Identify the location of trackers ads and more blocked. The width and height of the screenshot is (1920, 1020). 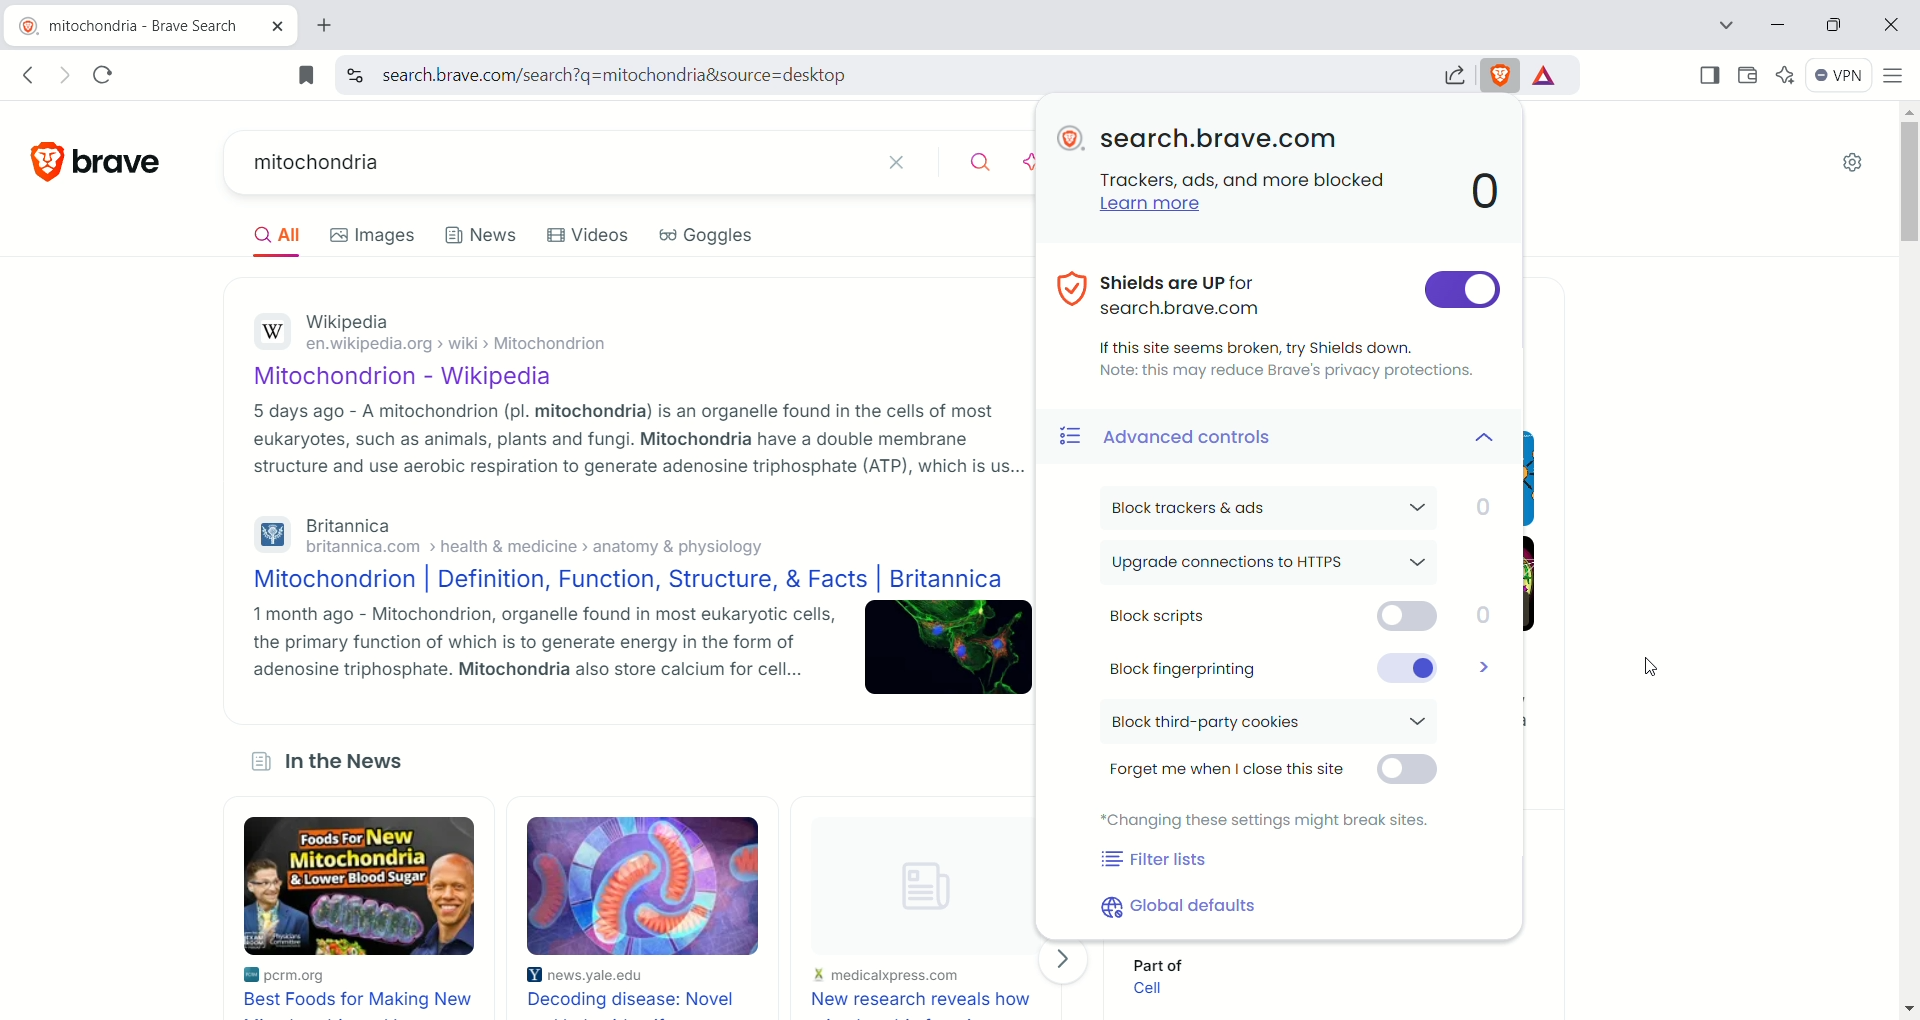
(1237, 178).